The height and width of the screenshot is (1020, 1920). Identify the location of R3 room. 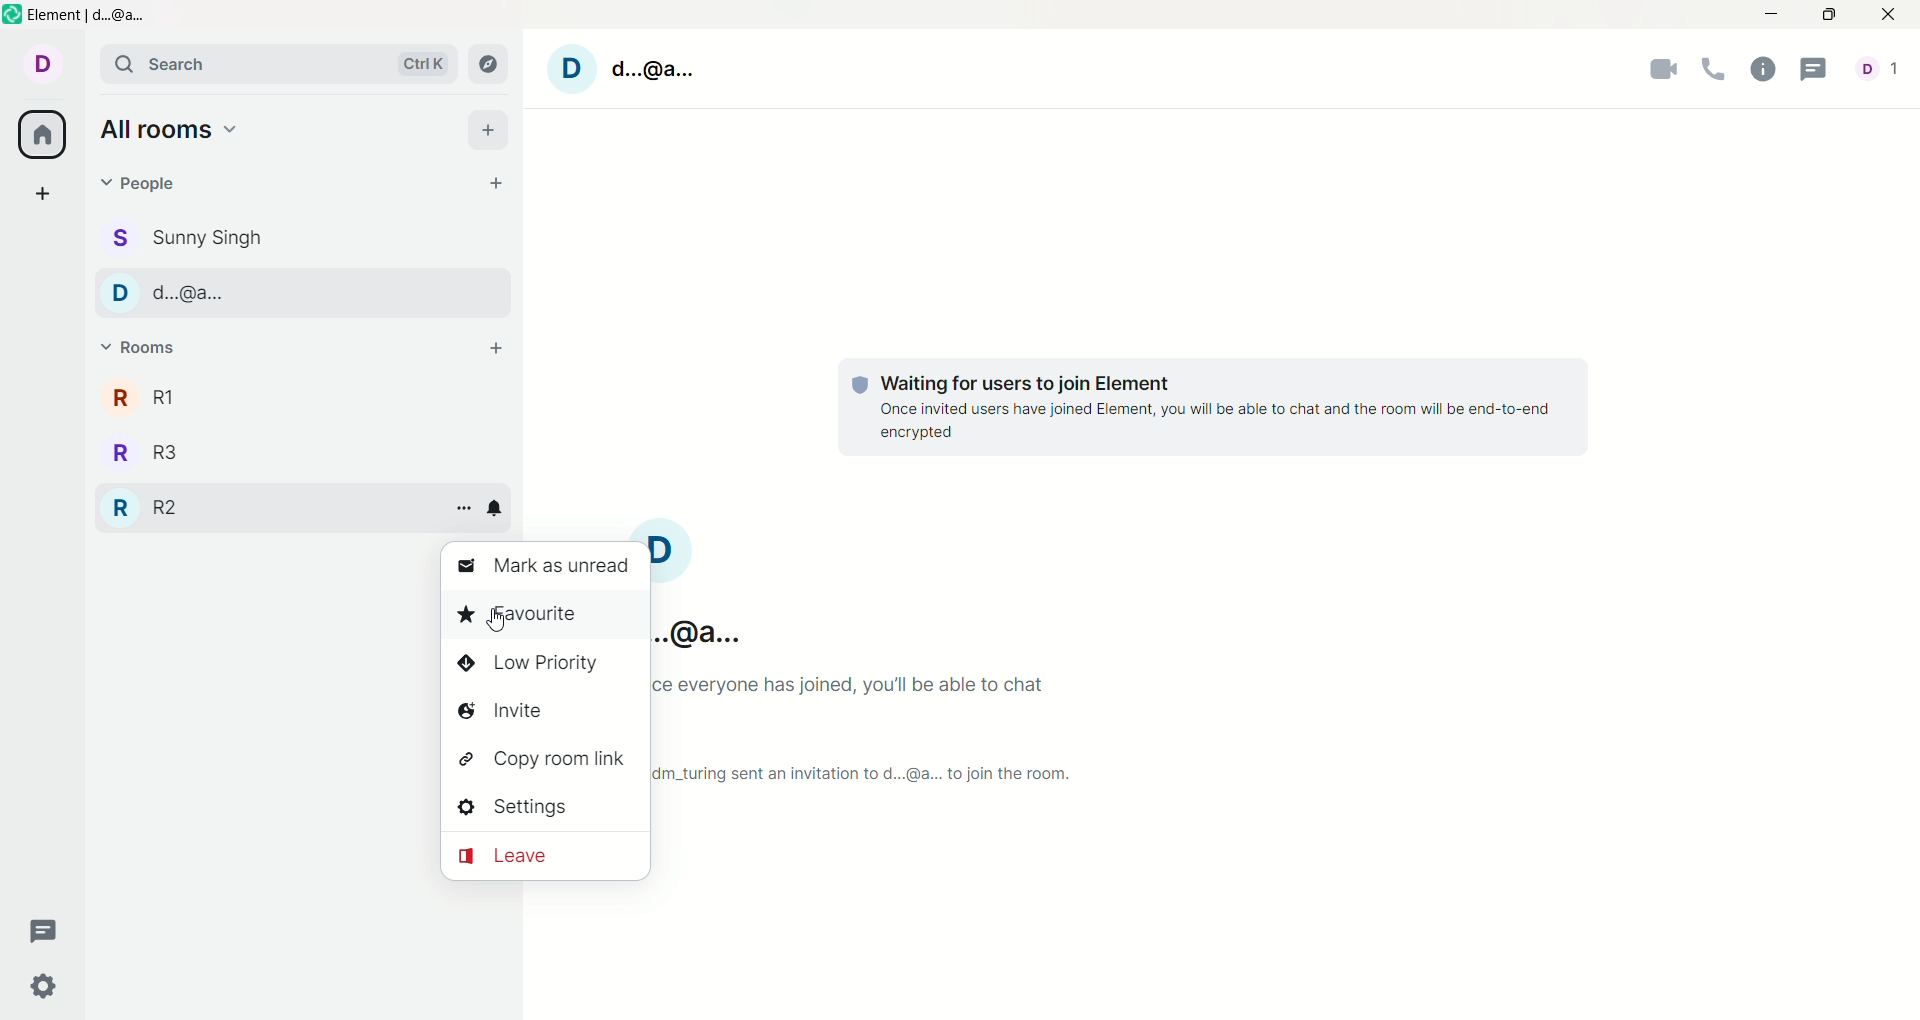
(177, 452).